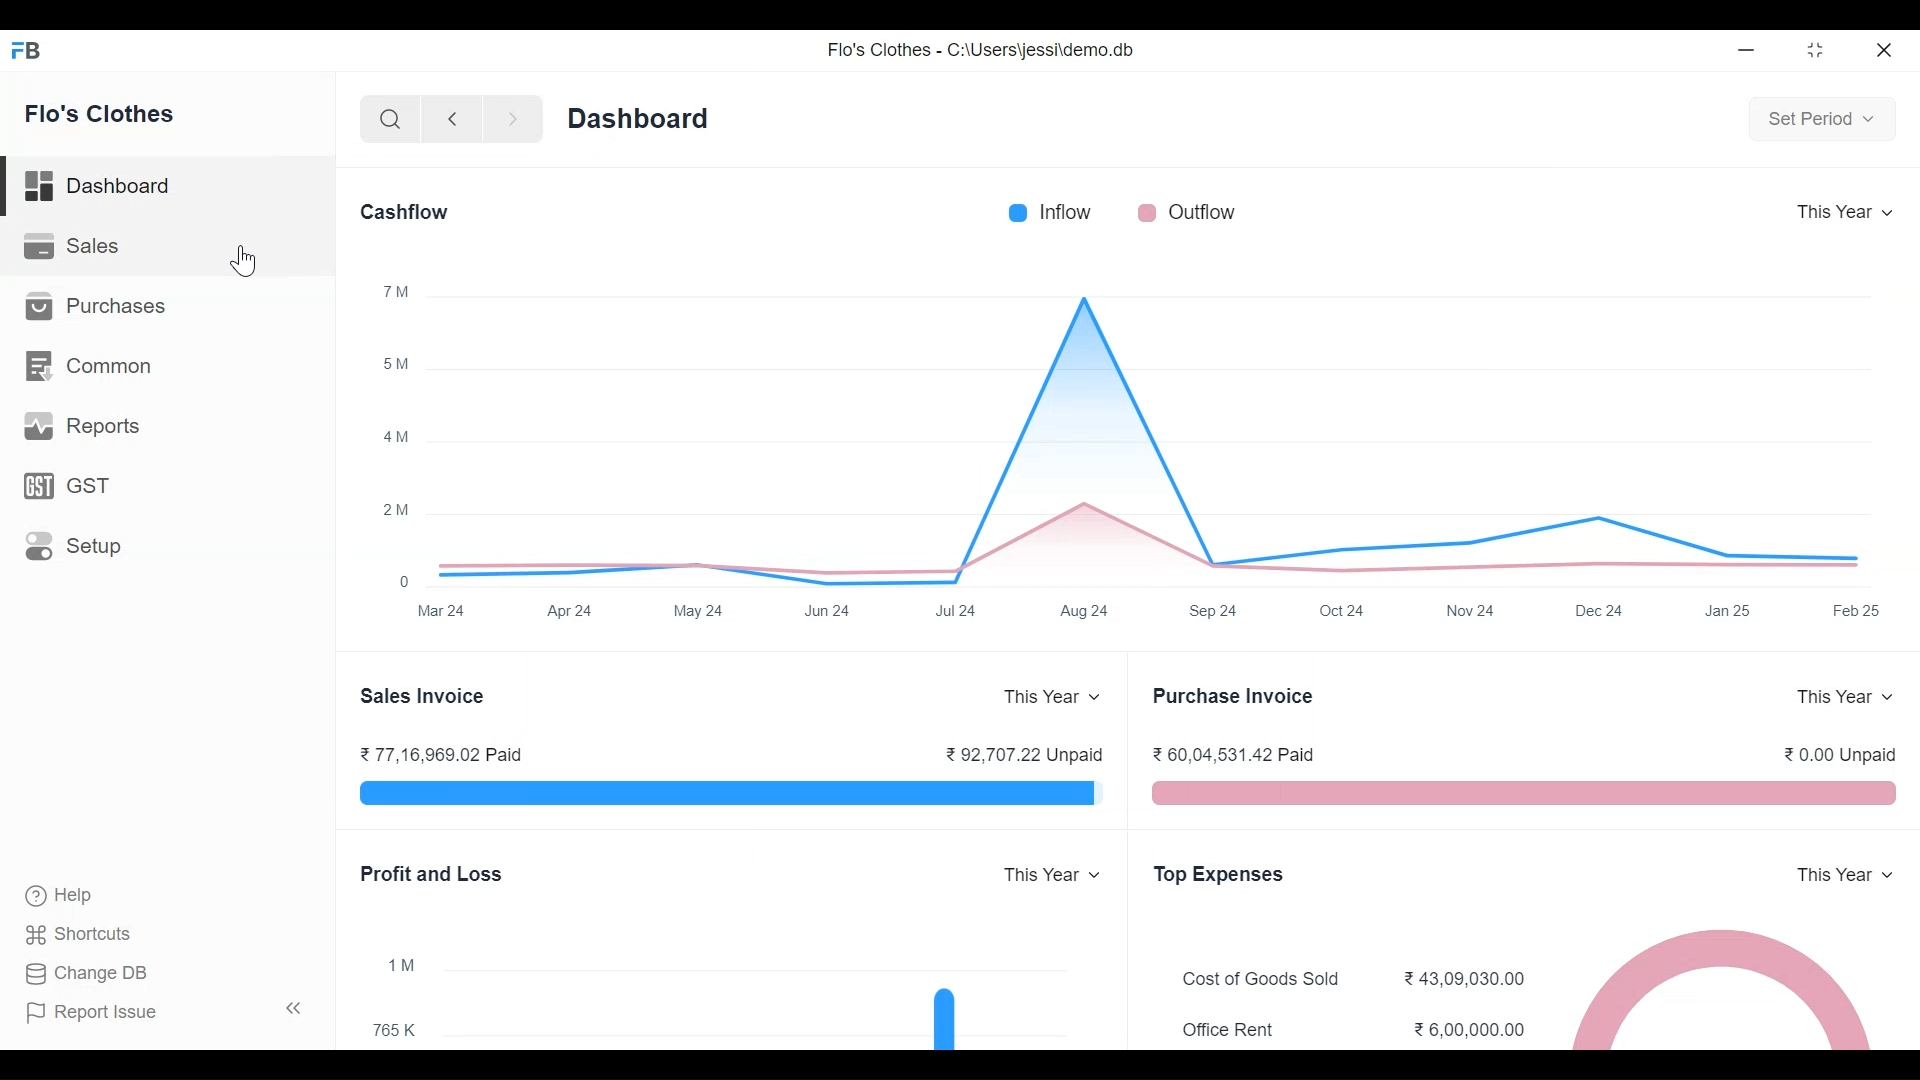  I want to click on May 24, so click(698, 611).